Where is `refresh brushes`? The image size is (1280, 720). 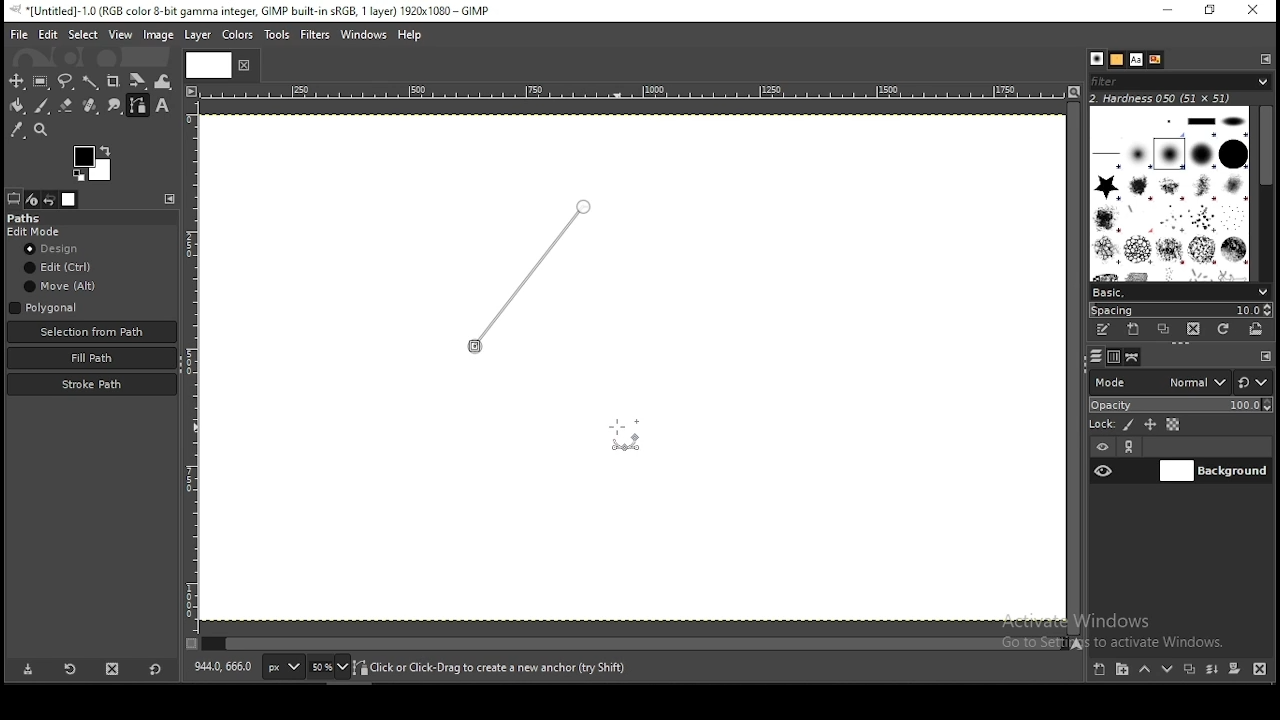
refresh brushes is located at coordinates (1223, 330).